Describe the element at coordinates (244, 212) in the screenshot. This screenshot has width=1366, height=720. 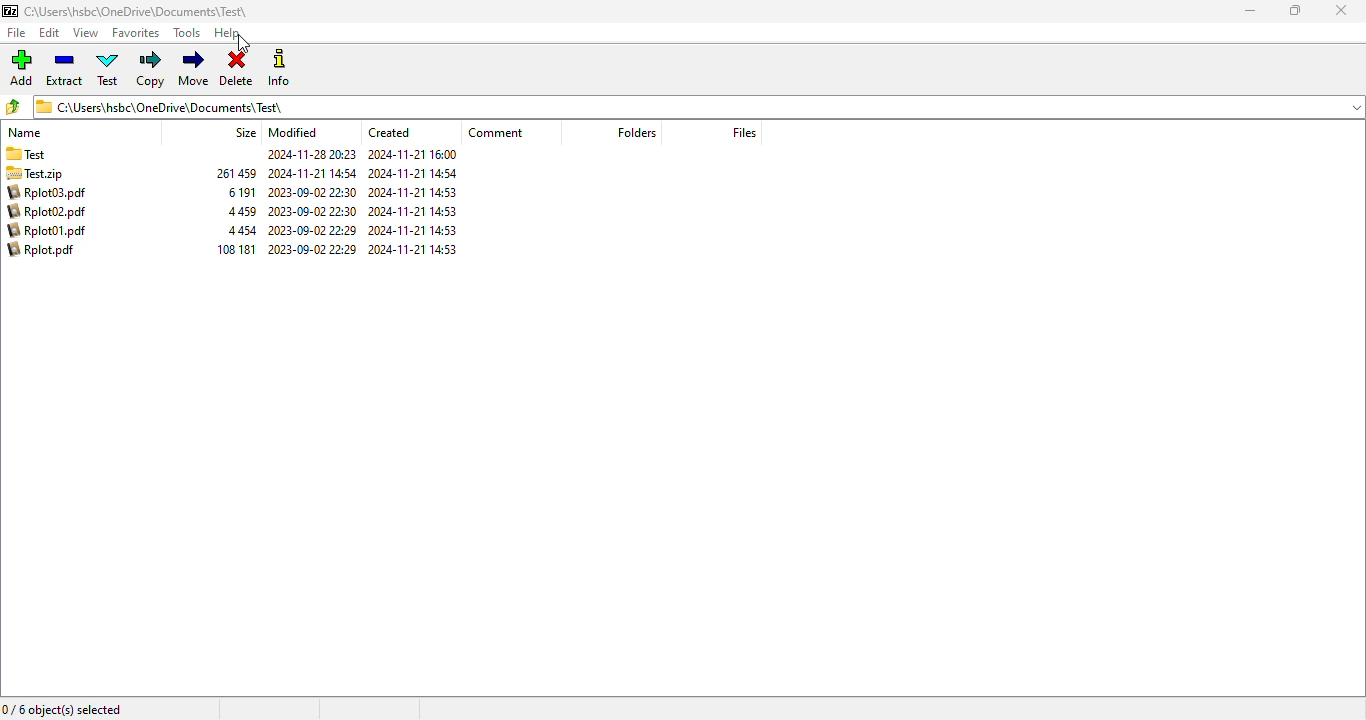
I see `4 459` at that location.